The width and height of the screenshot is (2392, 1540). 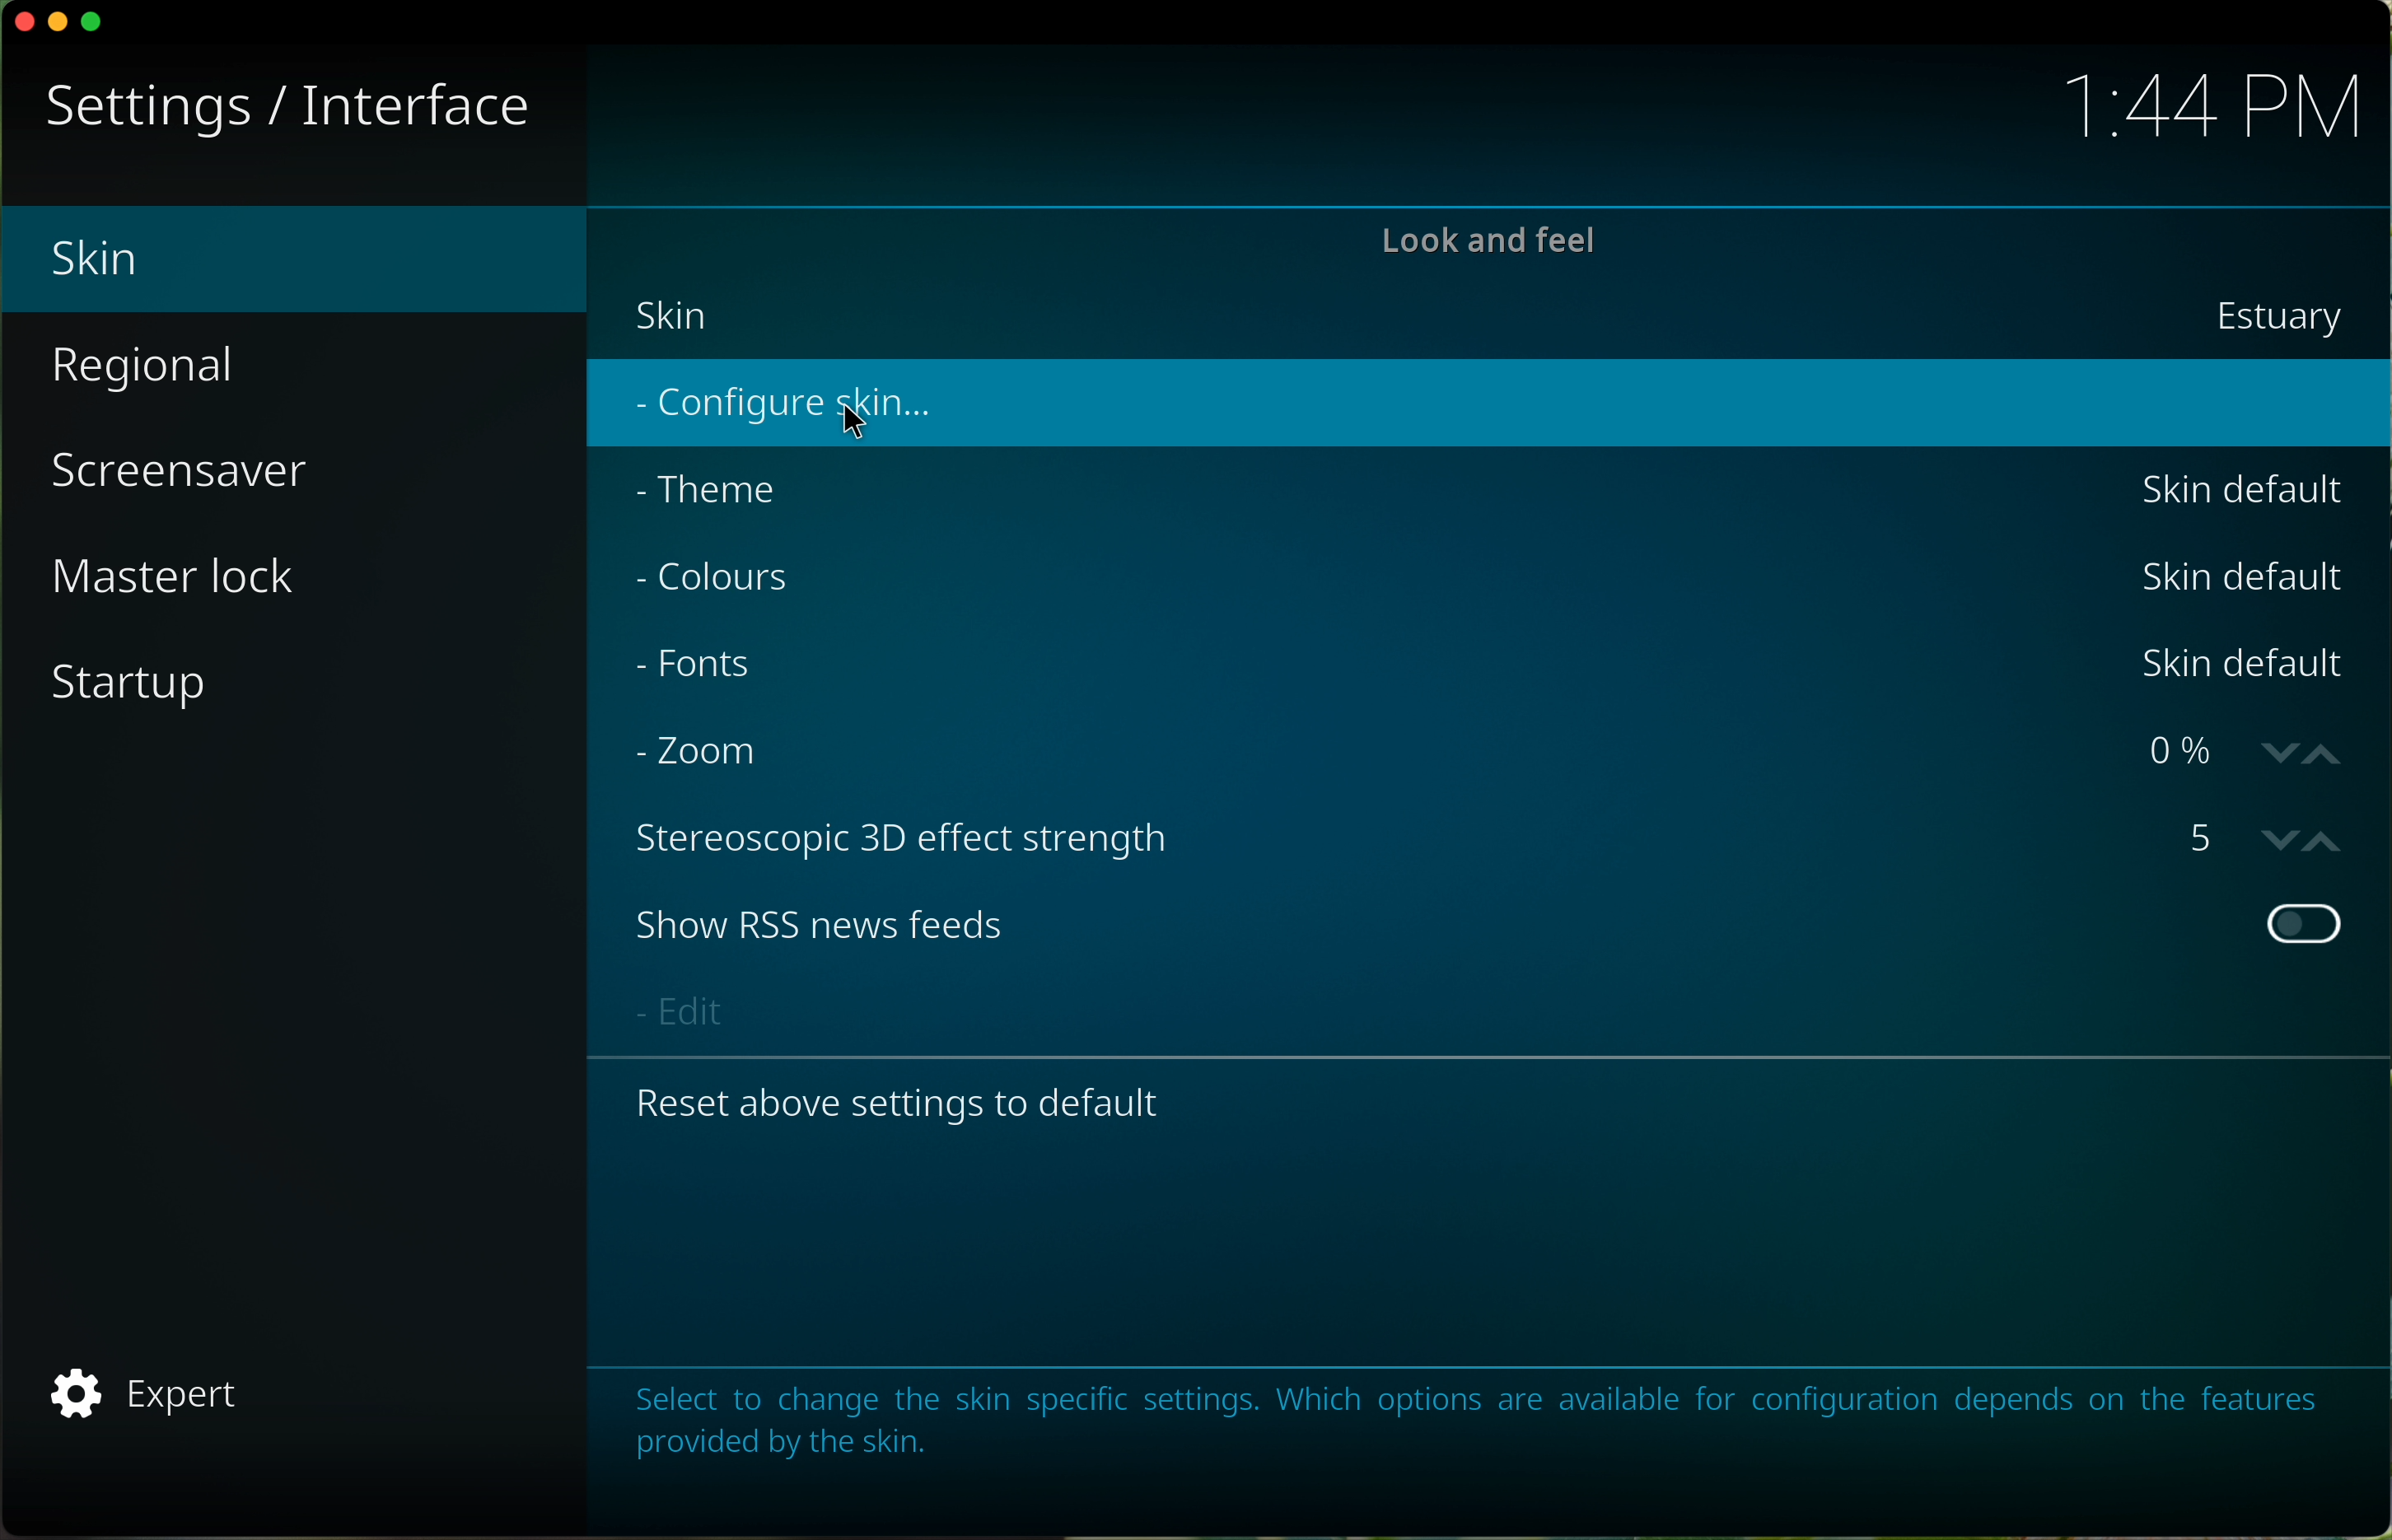 I want to click on colours, so click(x=717, y=580).